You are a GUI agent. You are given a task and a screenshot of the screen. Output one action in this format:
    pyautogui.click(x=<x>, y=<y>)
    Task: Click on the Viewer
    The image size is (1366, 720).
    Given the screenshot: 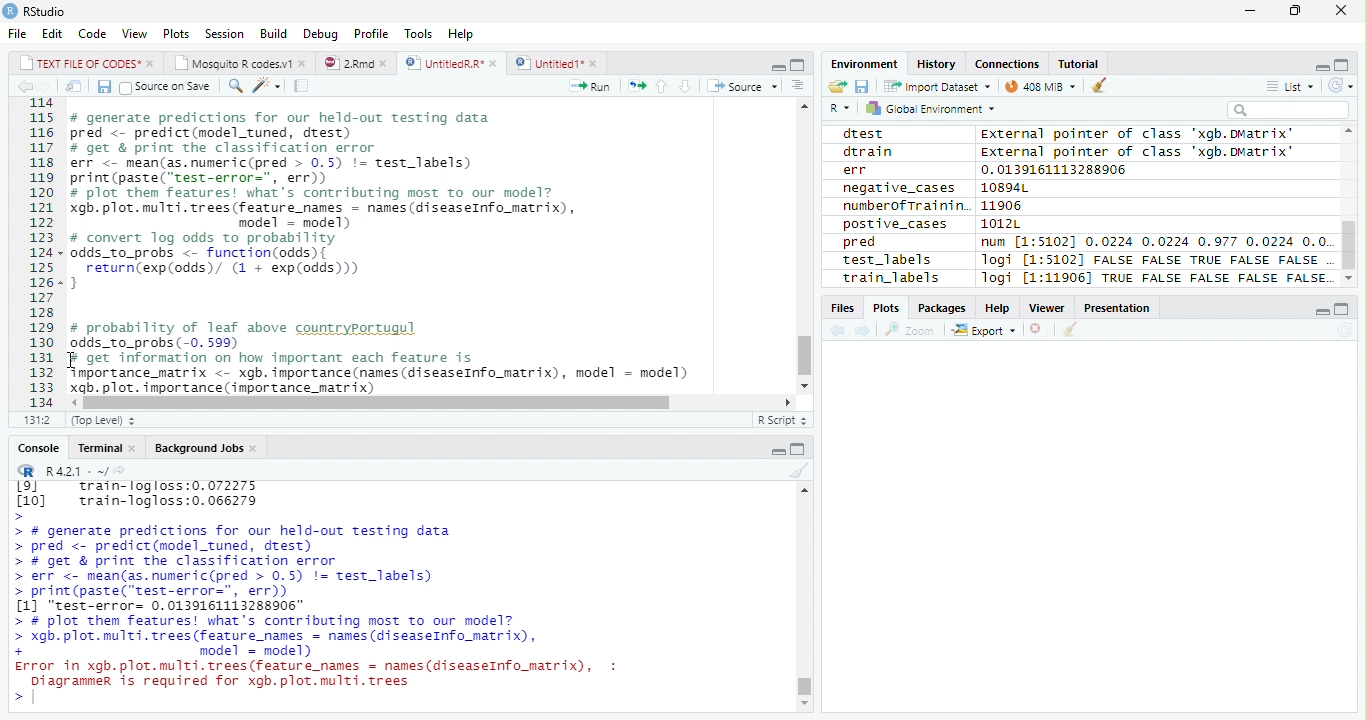 What is the action you would take?
    pyautogui.click(x=1049, y=307)
    